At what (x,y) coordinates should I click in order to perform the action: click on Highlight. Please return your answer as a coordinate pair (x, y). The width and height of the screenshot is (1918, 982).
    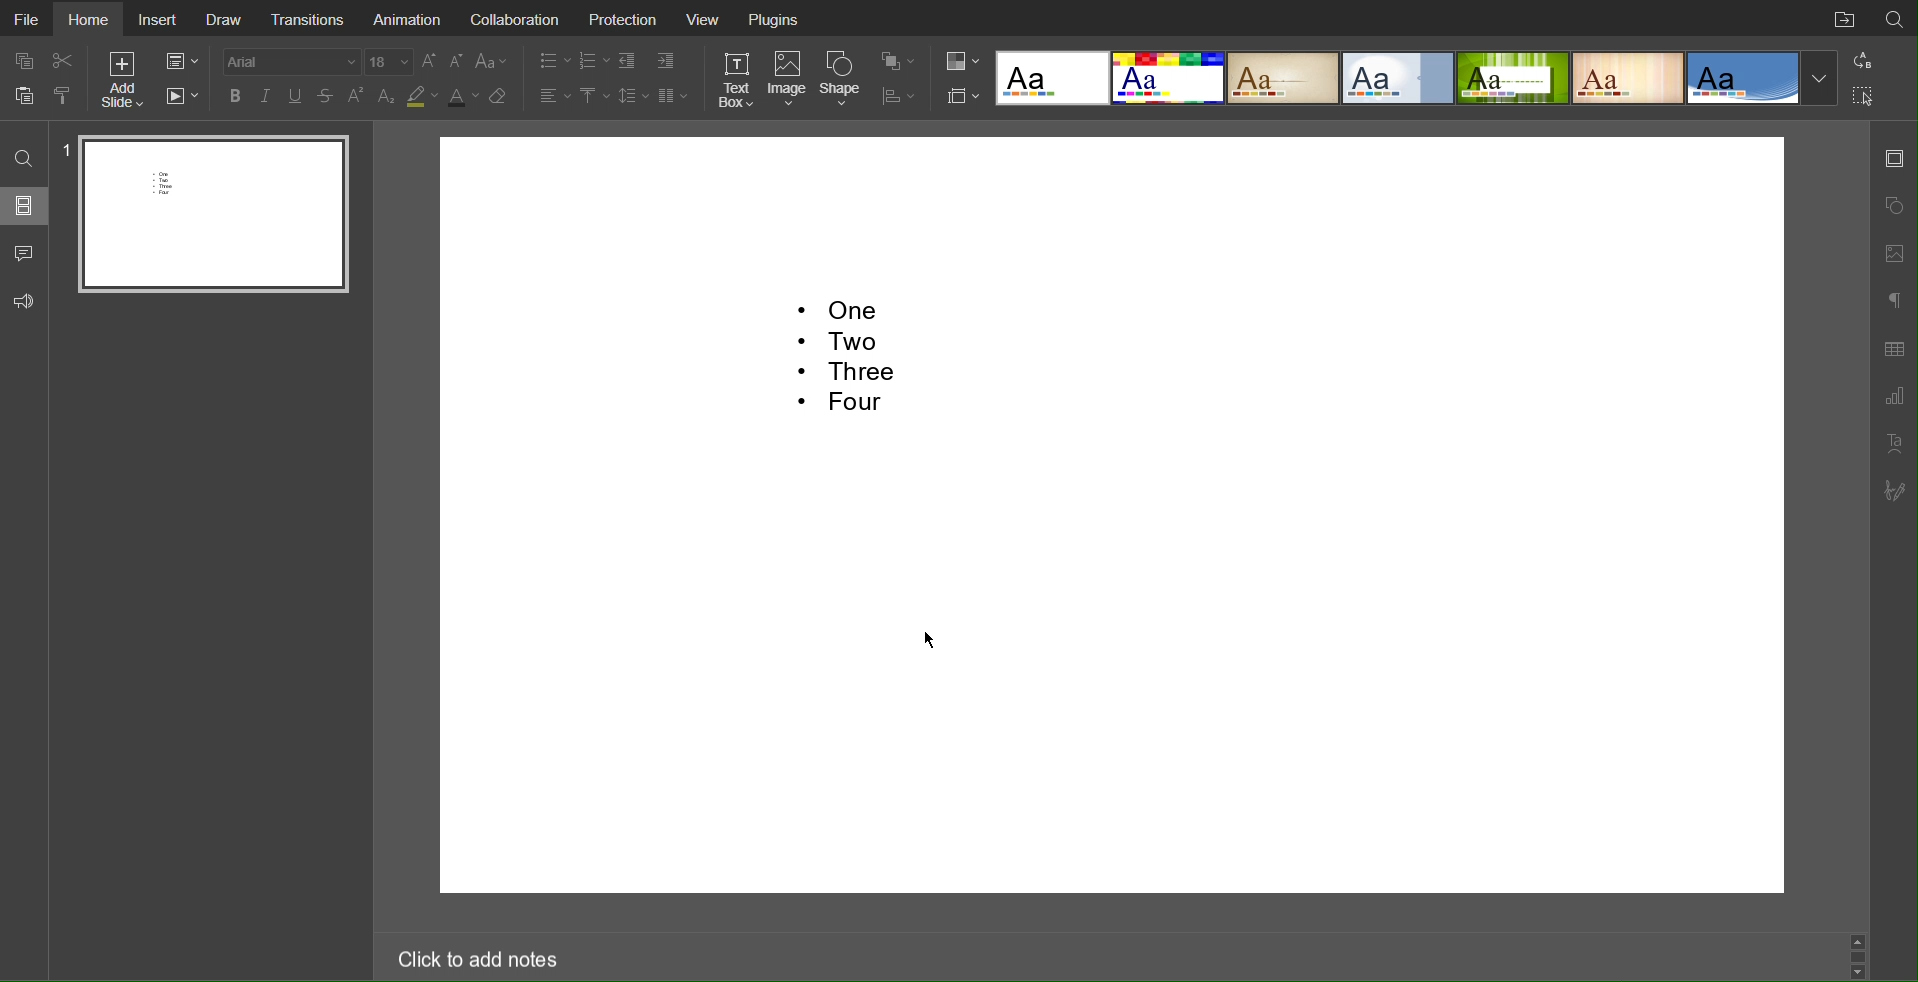
    Looking at the image, I should click on (423, 96).